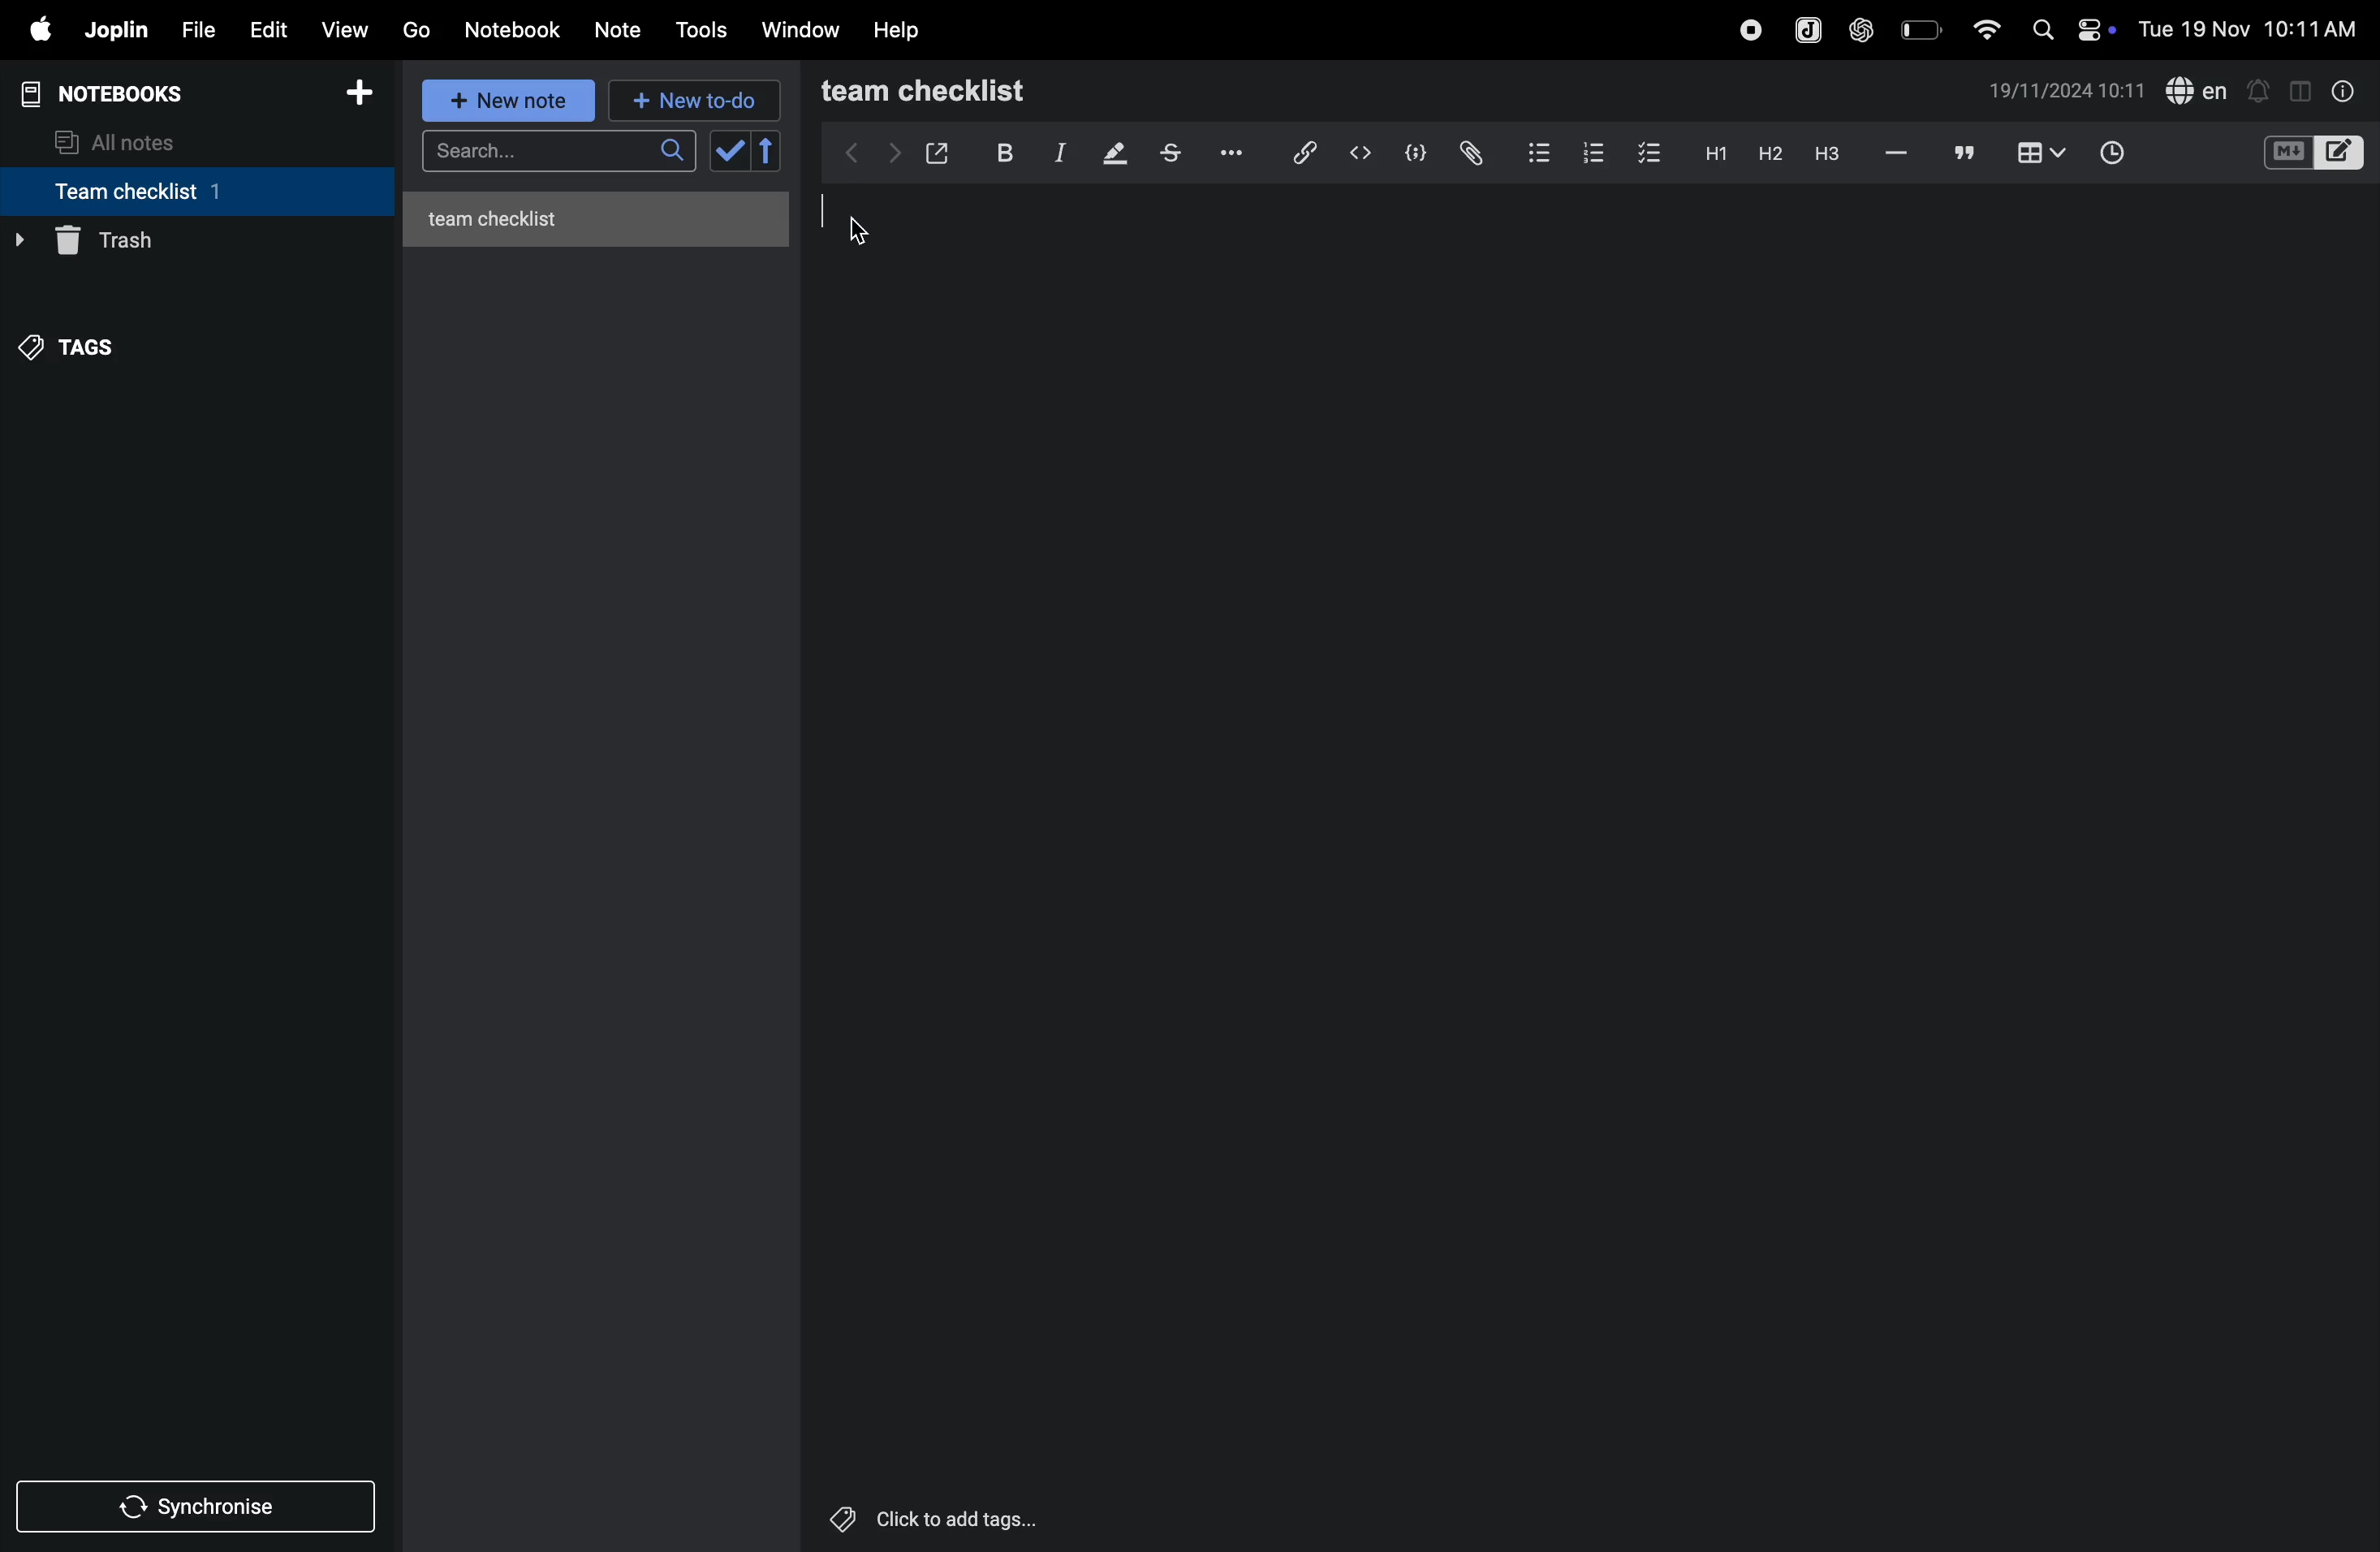 This screenshot has width=2380, height=1552. What do you see at coordinates (747, 152) in the screenshot?
I see `check` at bounding box center [747, 152].